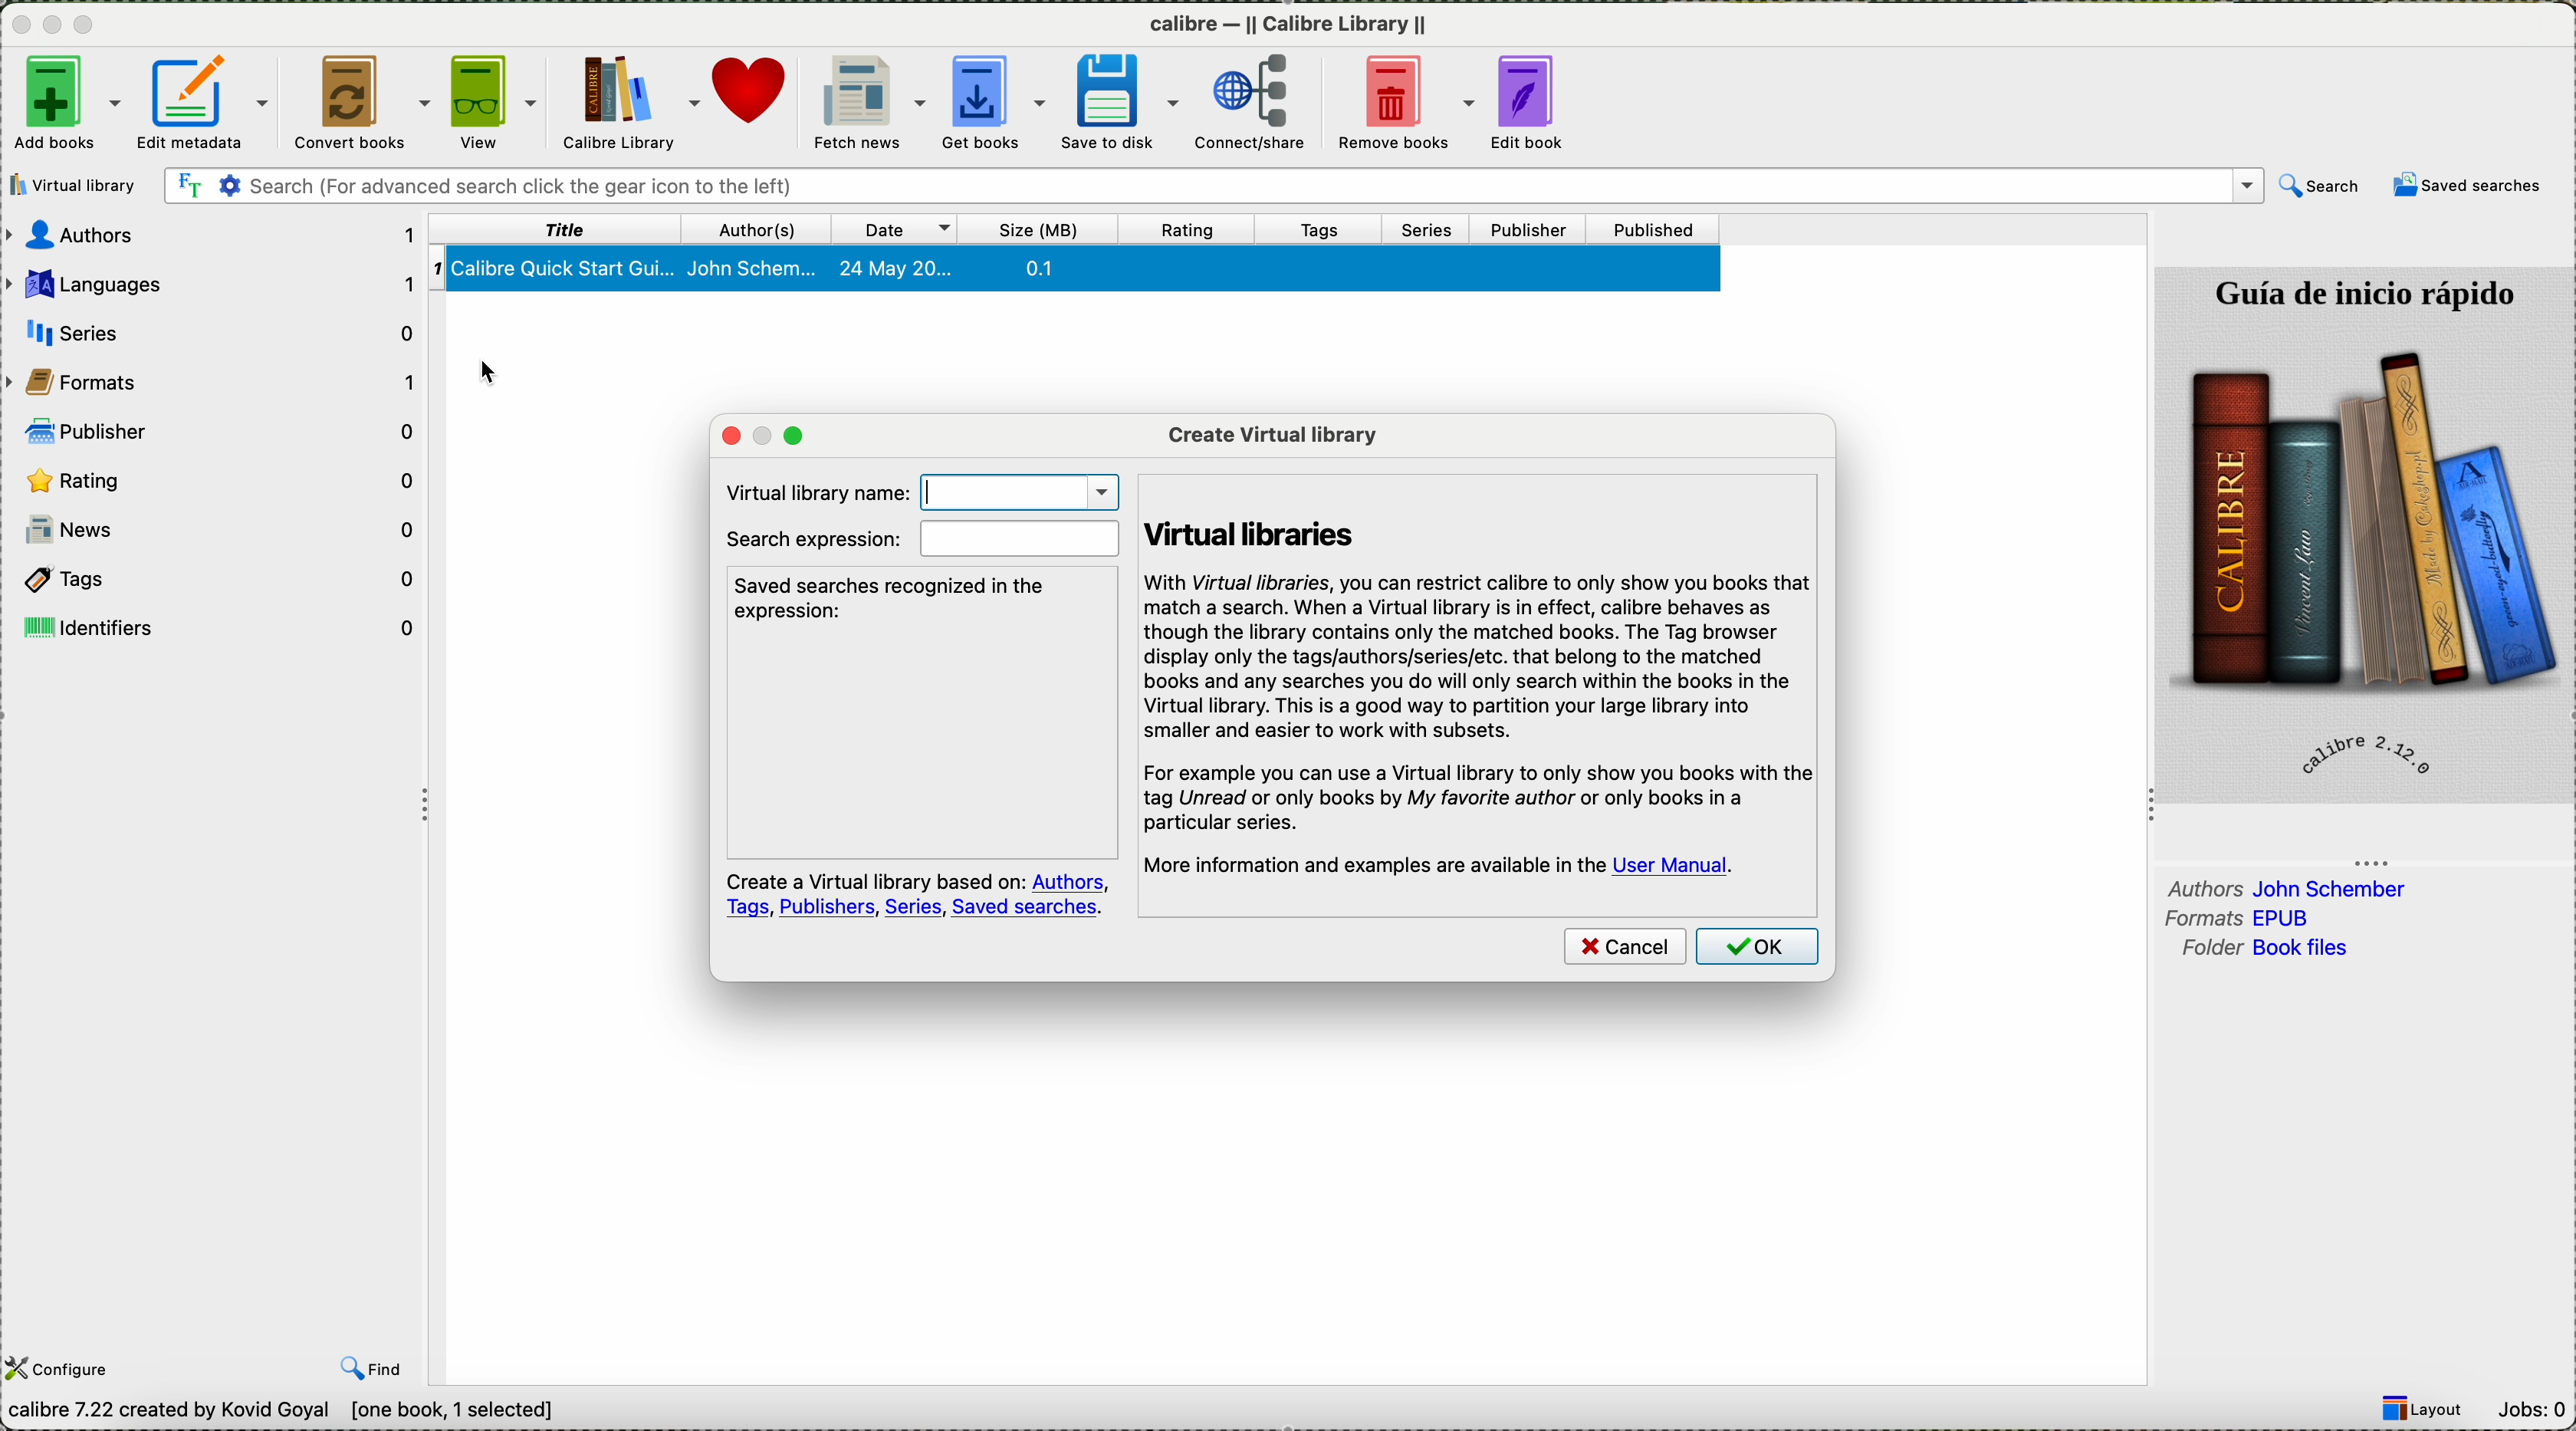  I want to click on view, so click(497, 104).